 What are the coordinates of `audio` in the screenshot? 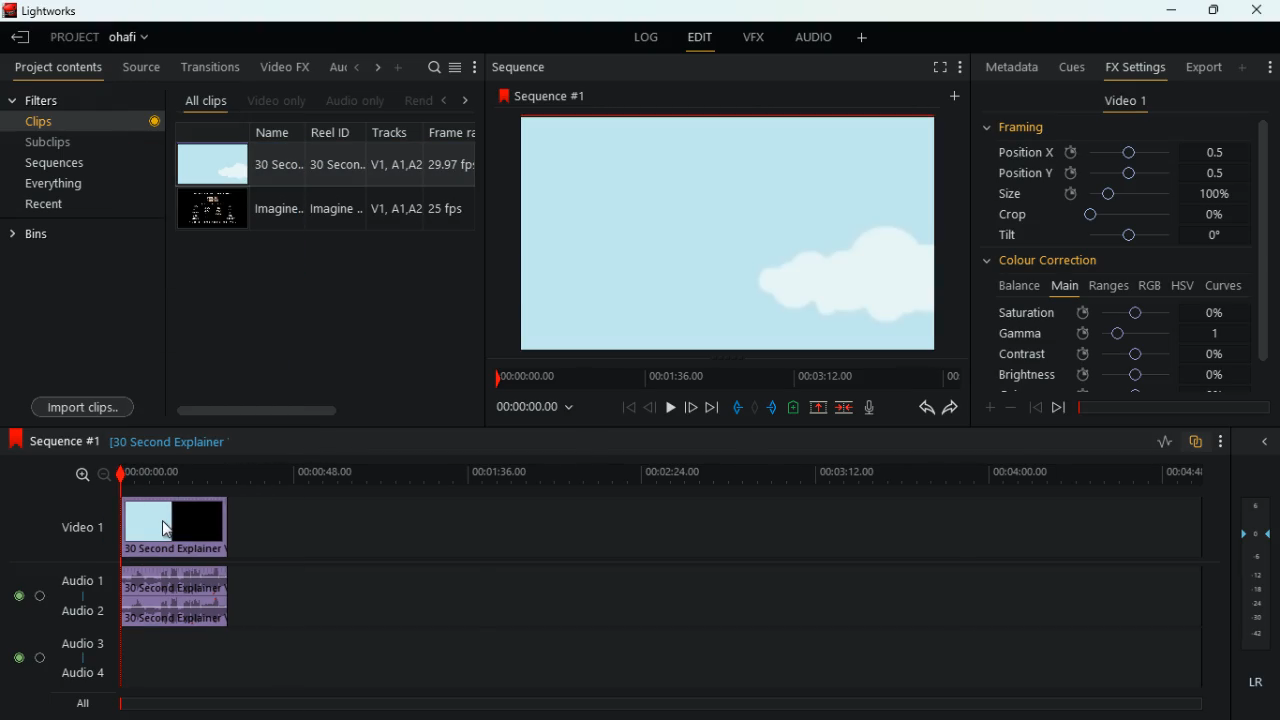 It's located at (810, 38).